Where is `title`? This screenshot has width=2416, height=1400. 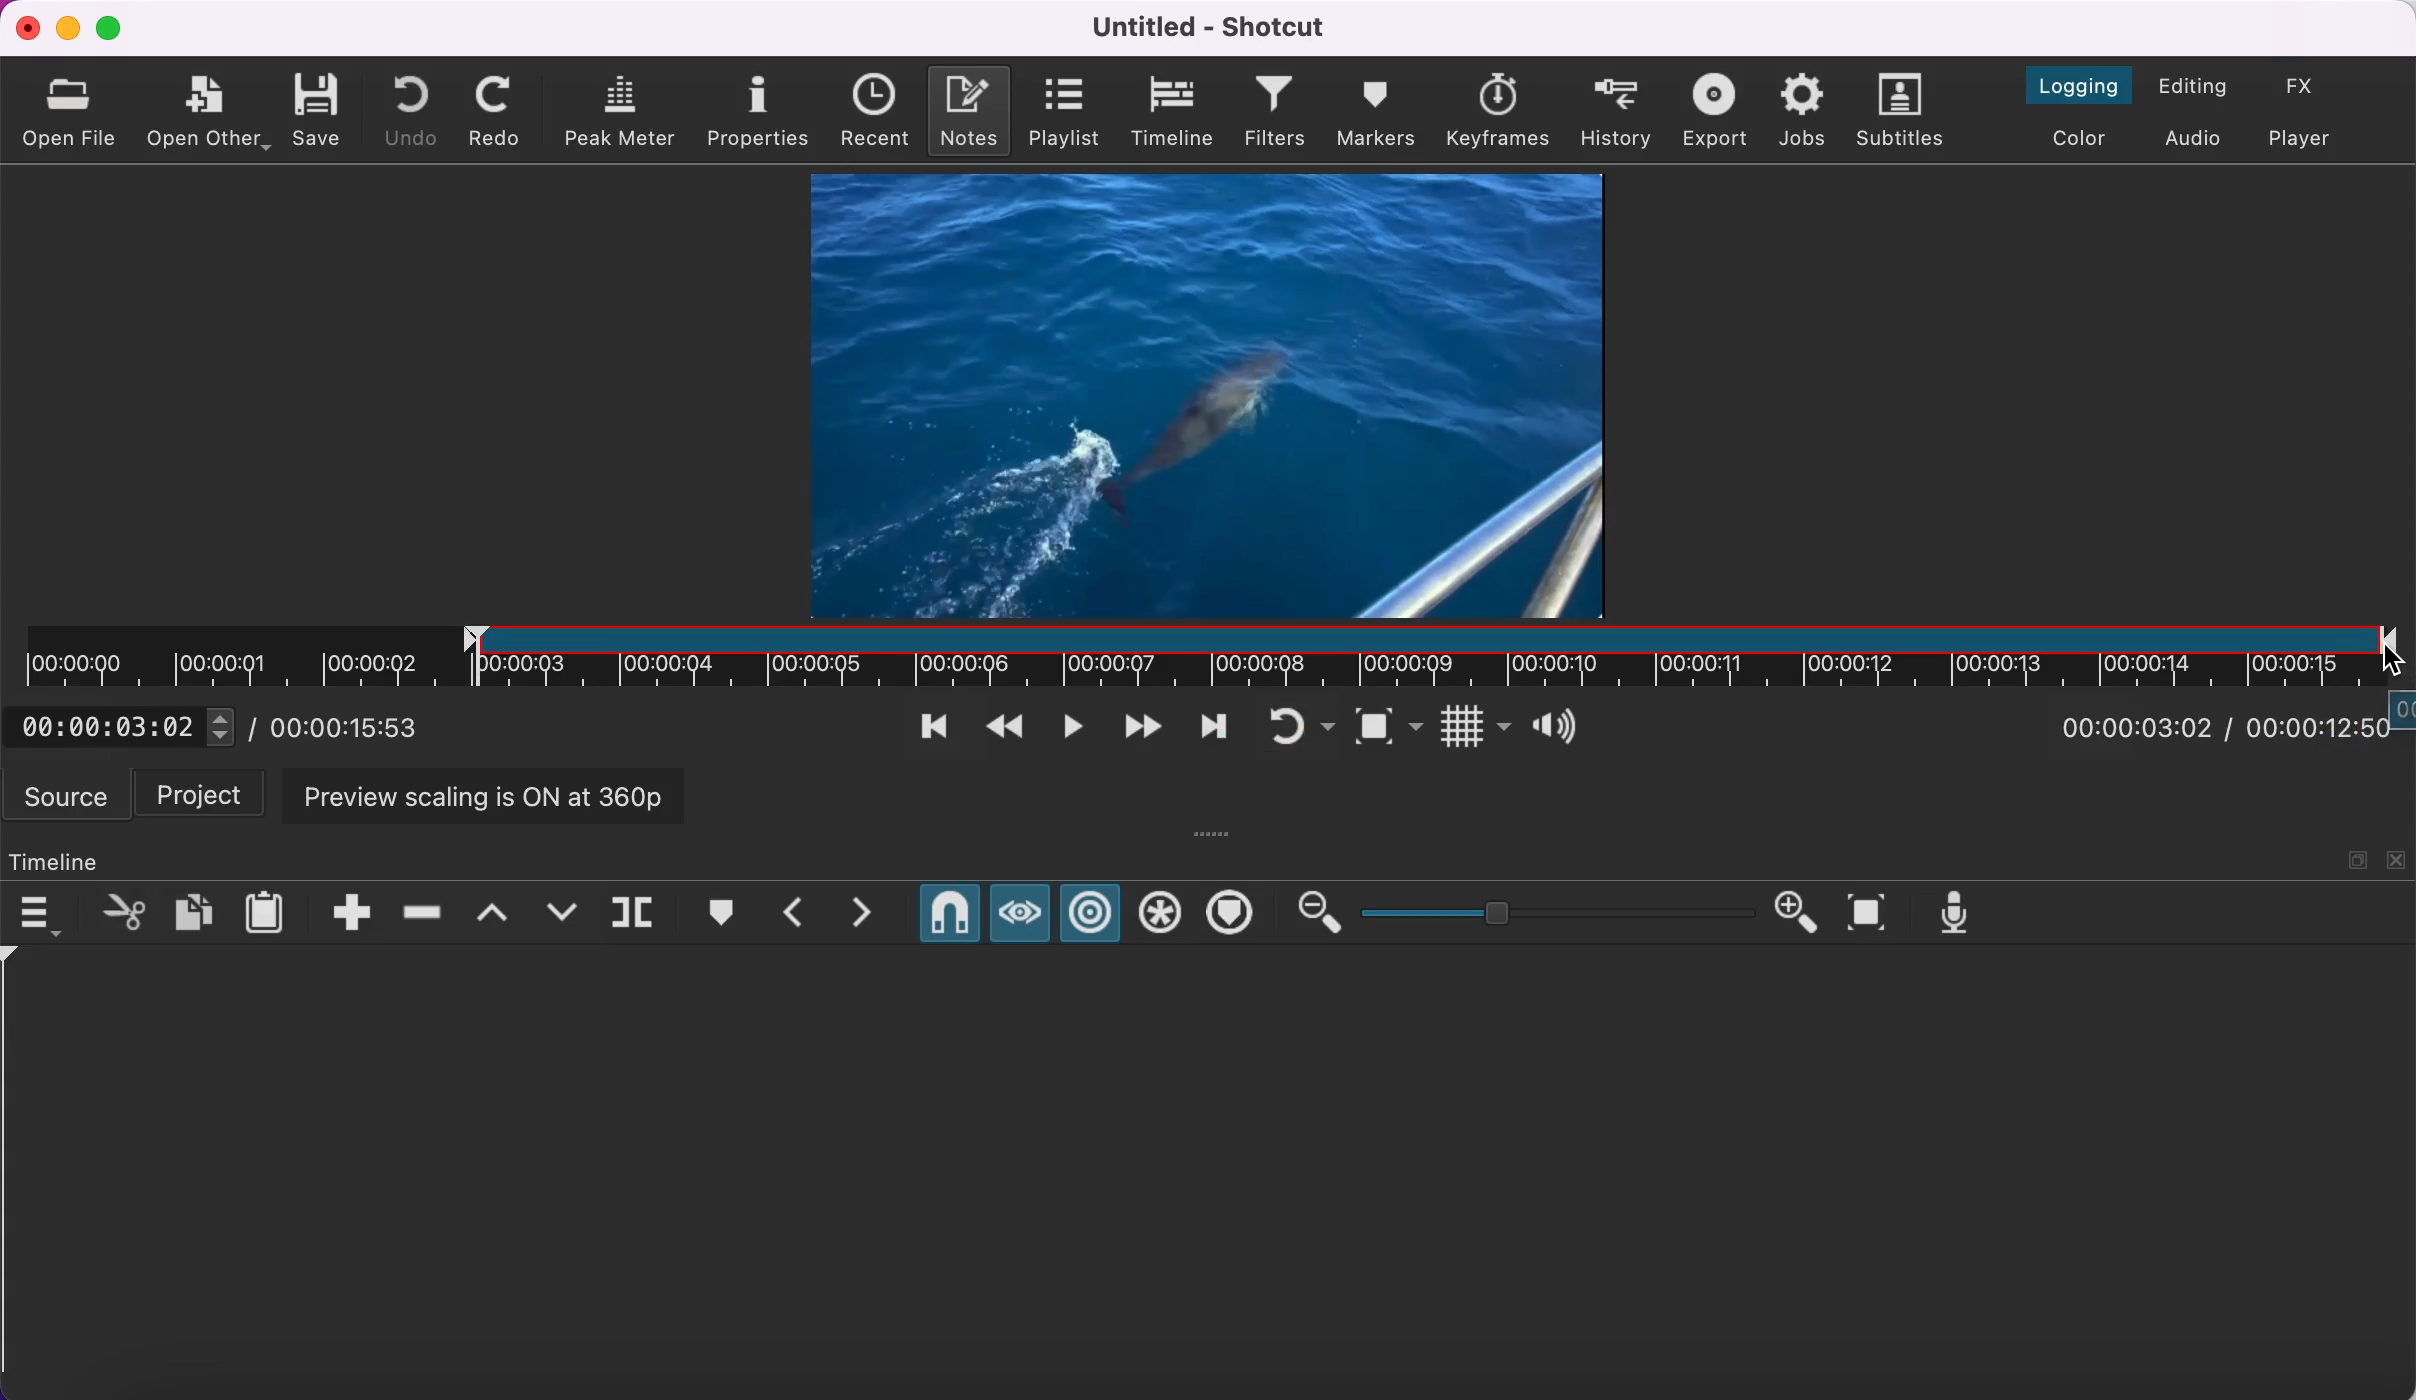 title is located at coordinates (1222, 28).